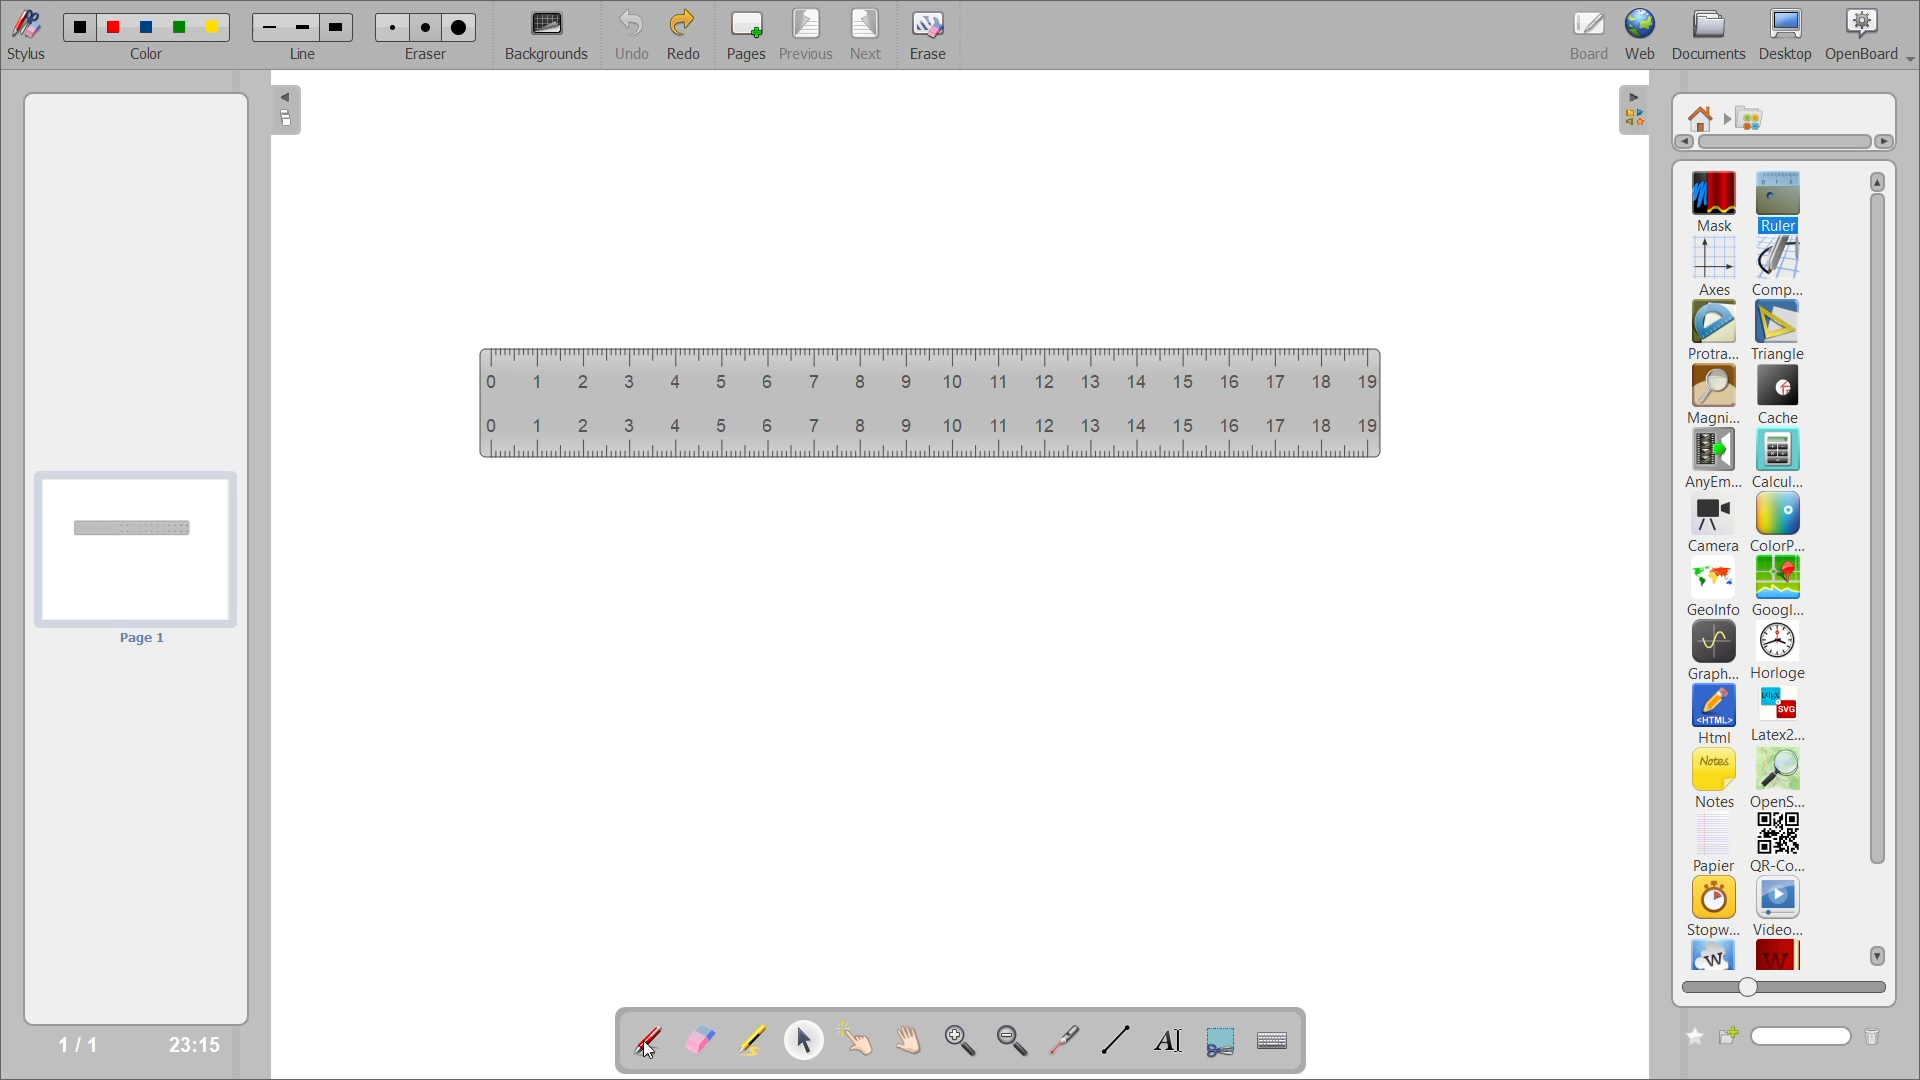 This screenshot has width=1920, height=1080. What do you see at coordinates (1015, 1039) in the screenshot?
I see `zoom out` at bounding box center [1015, 1039].